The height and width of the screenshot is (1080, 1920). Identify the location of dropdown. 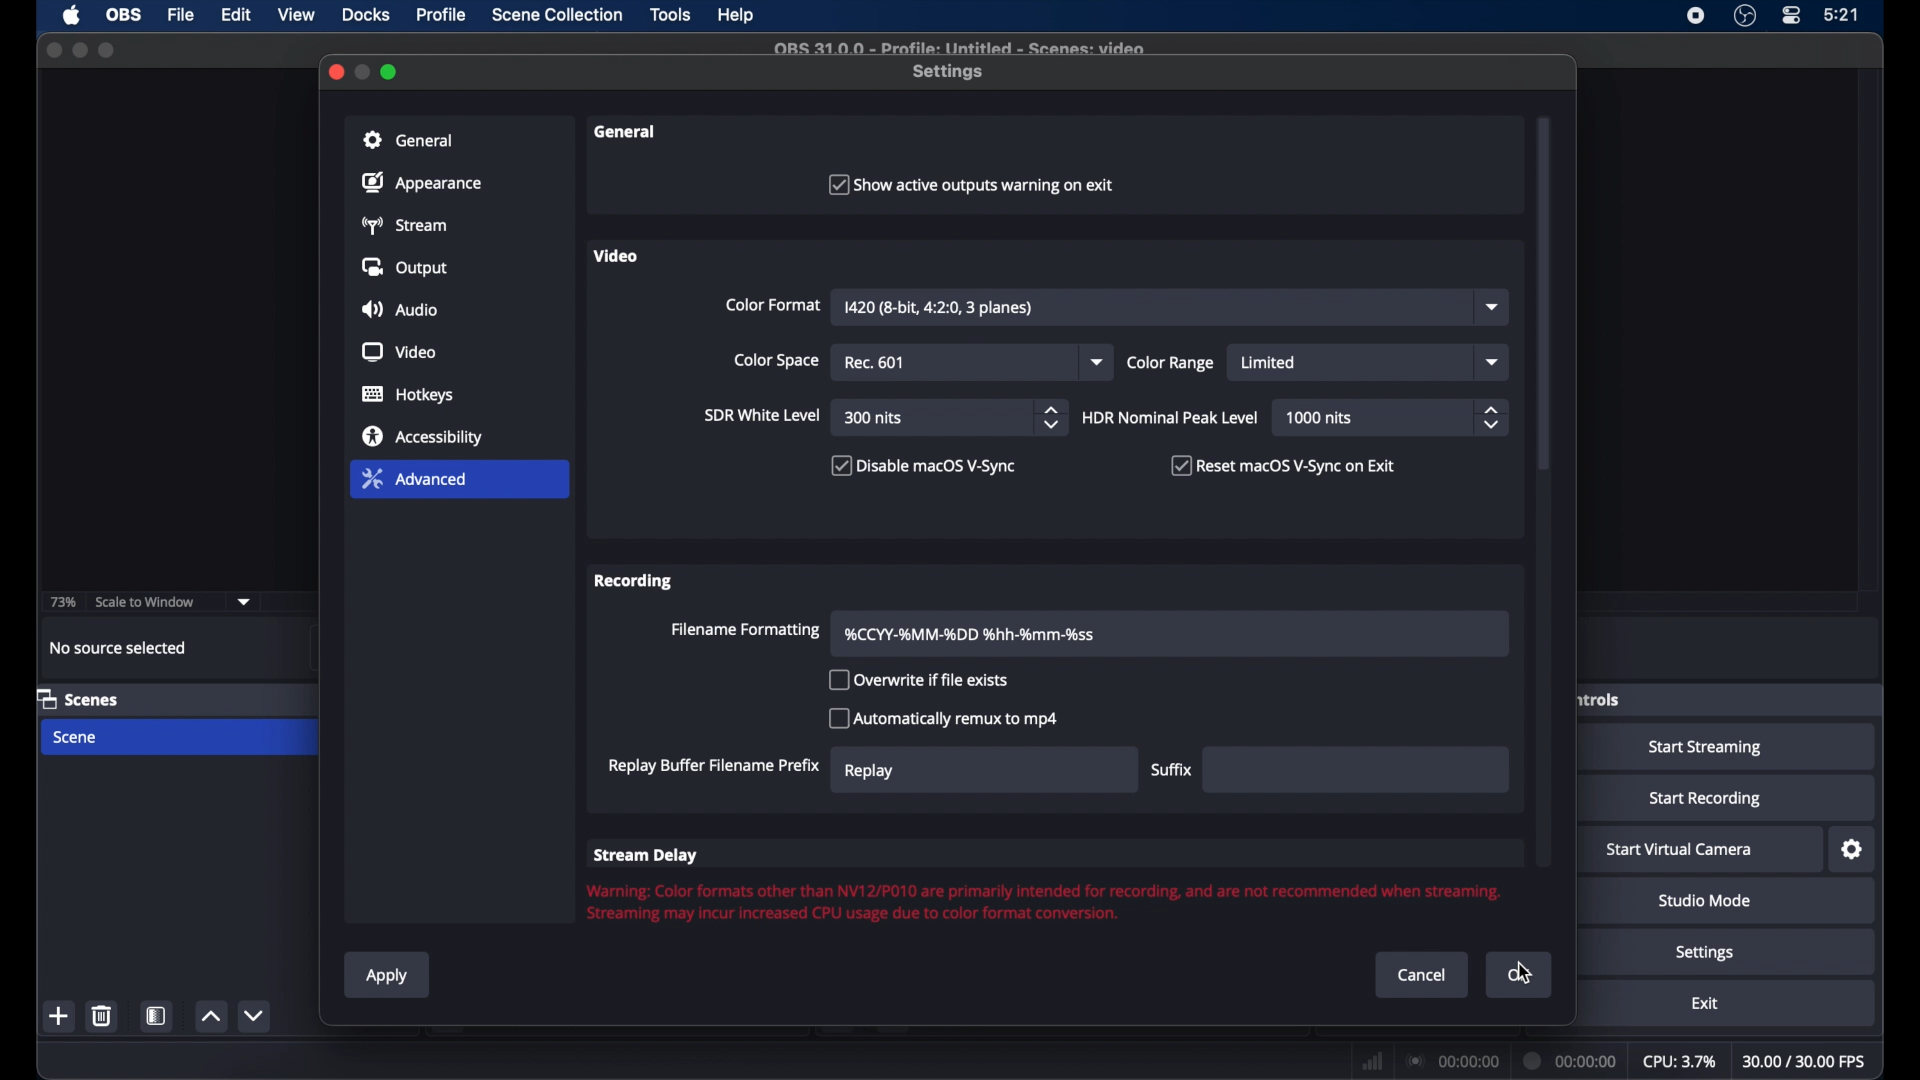
(1493, 306).